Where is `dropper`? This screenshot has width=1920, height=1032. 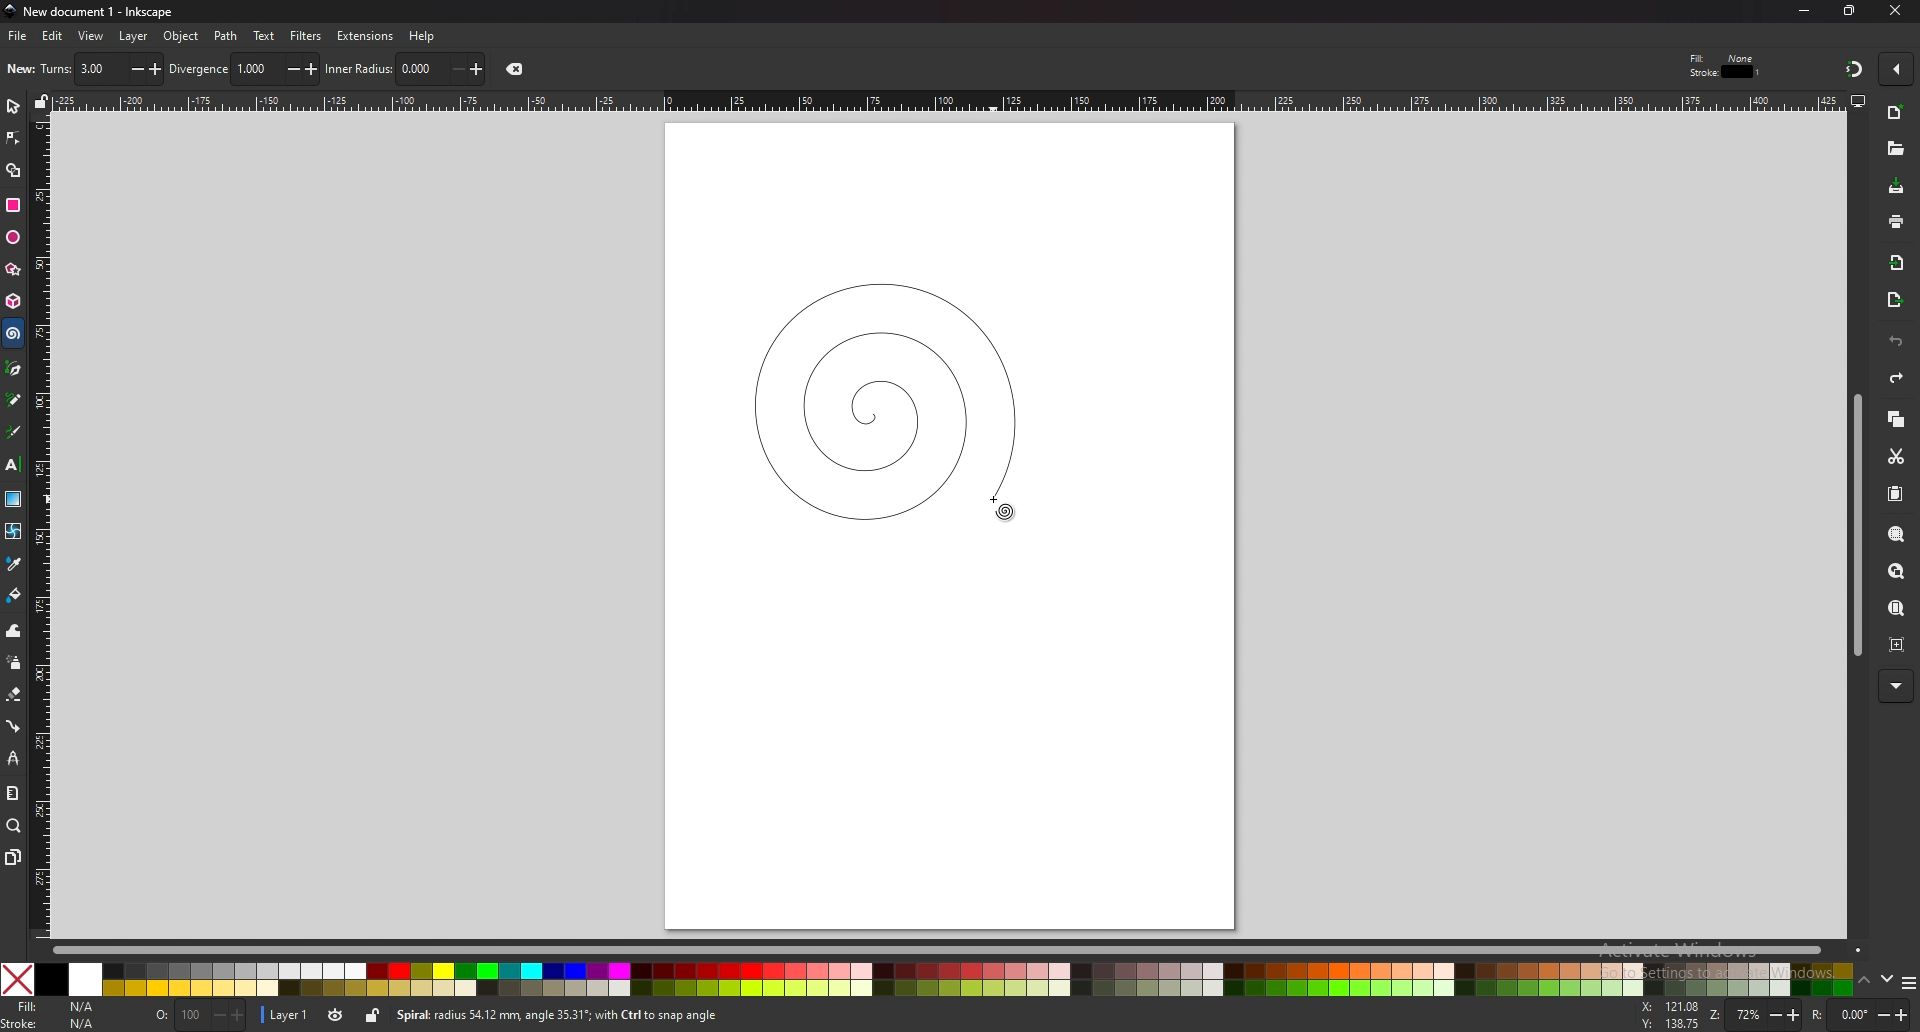 dropper is located at coordinates (15, 564).